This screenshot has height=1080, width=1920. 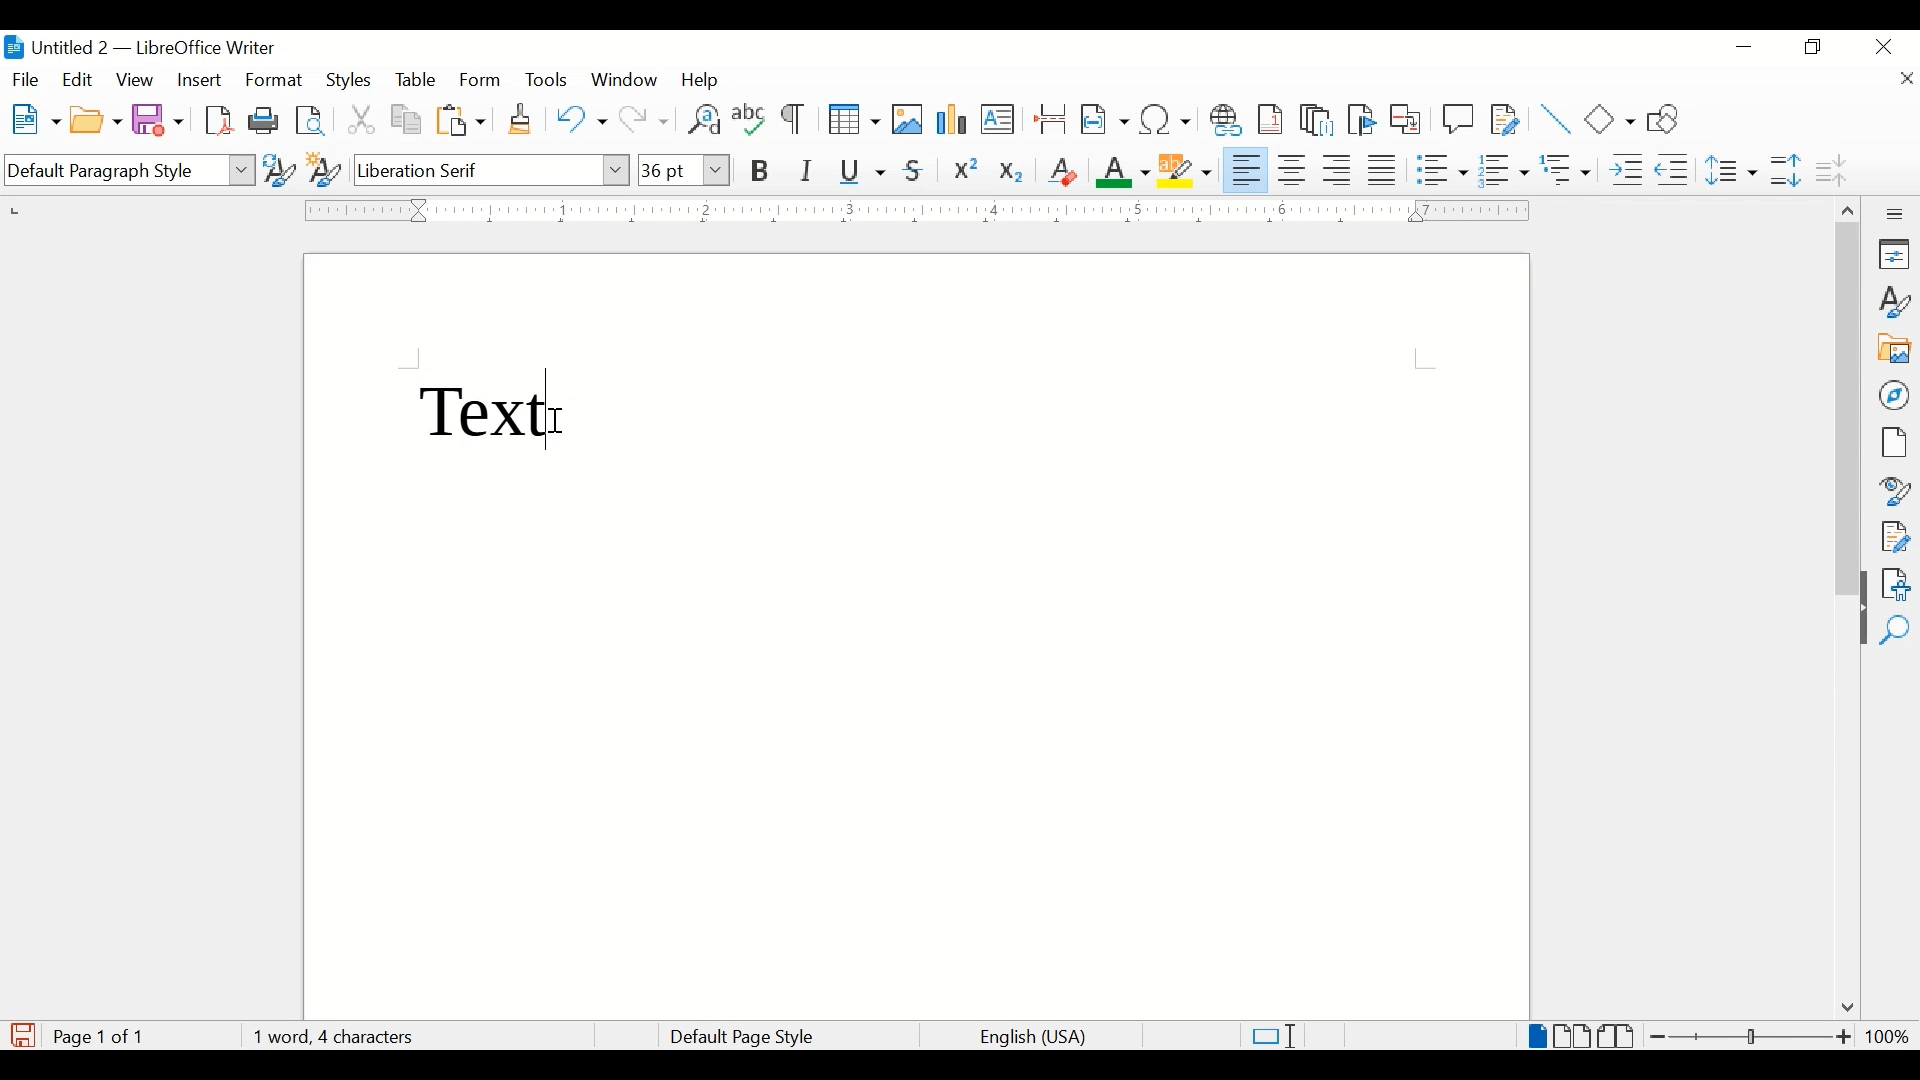 I want to click on set line spacing, so click(x=1733, y=170).